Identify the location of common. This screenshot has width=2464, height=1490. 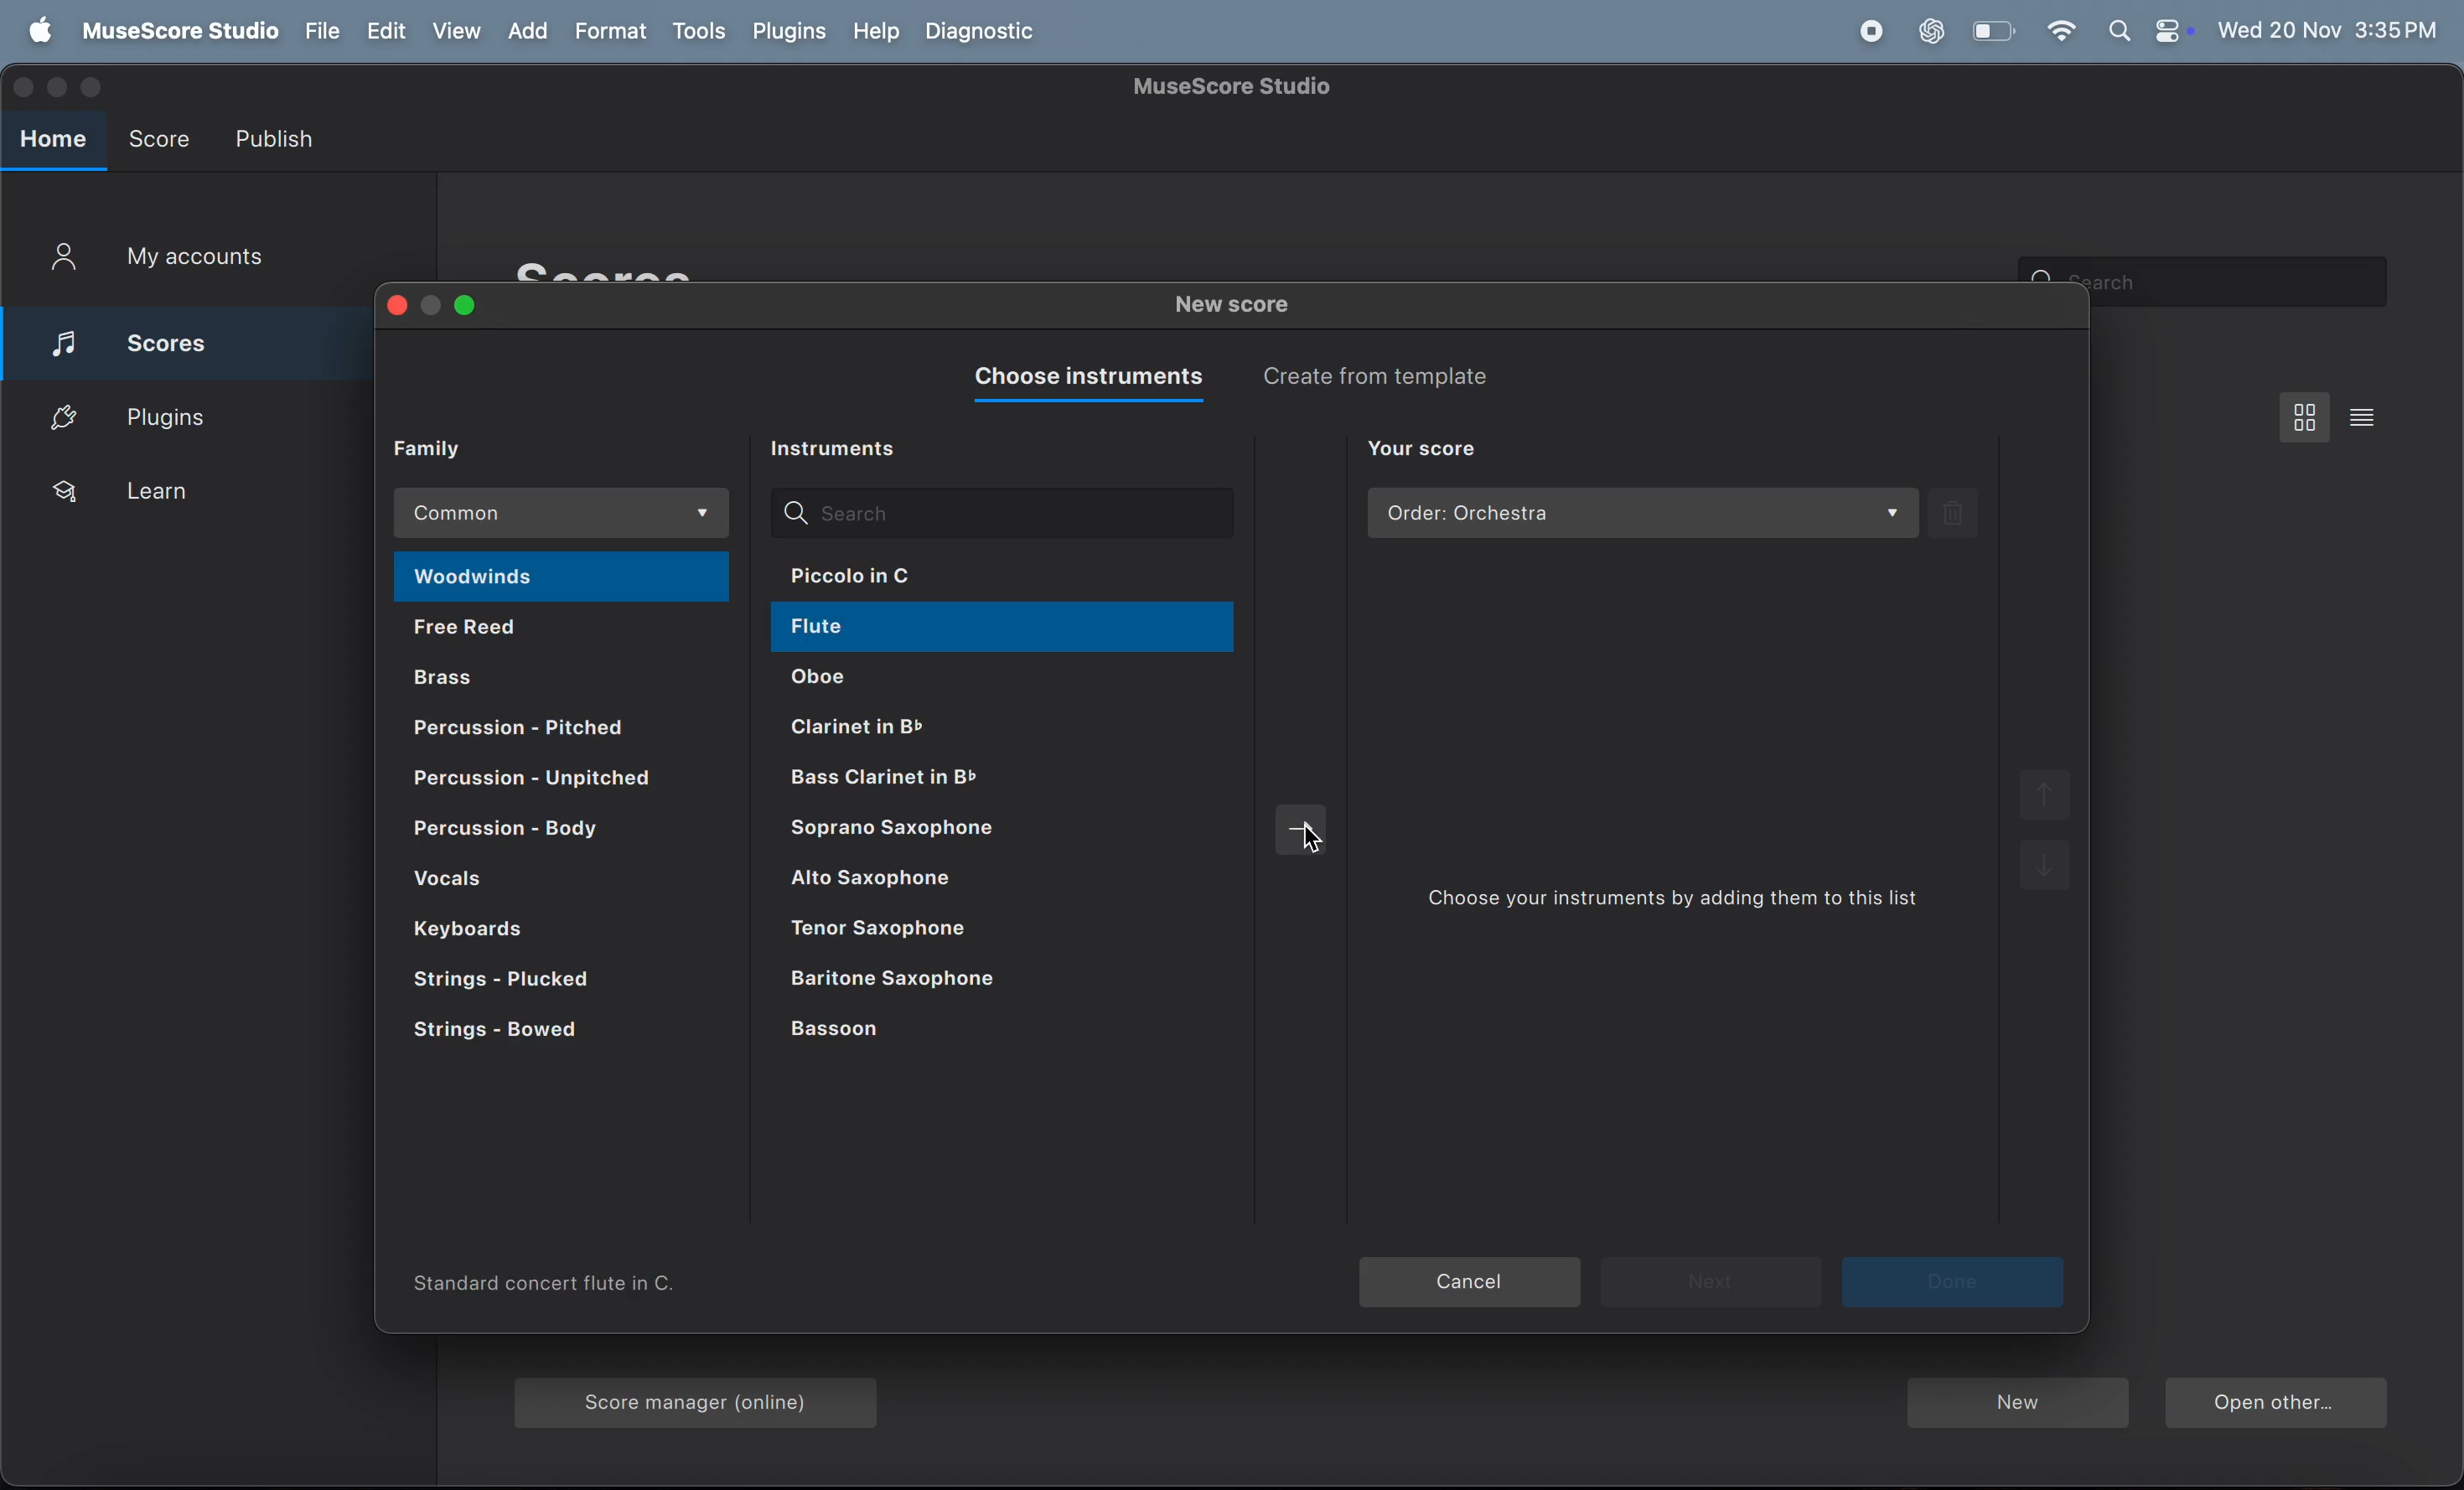
(566, 513).